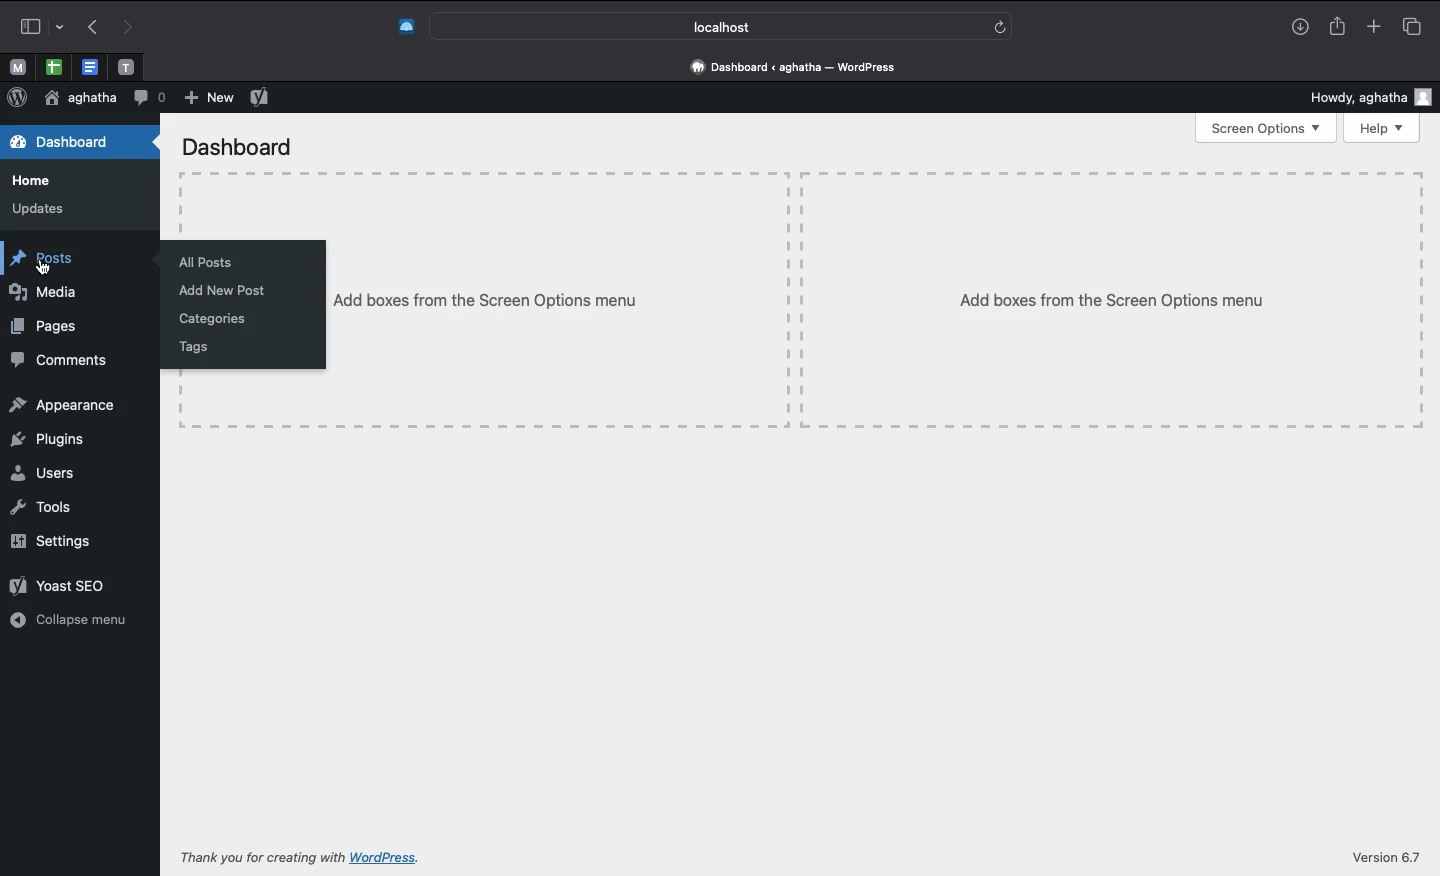 This screenshot has width=1440, height=876. I want to click on Wordpress logo, so click(19, 98).